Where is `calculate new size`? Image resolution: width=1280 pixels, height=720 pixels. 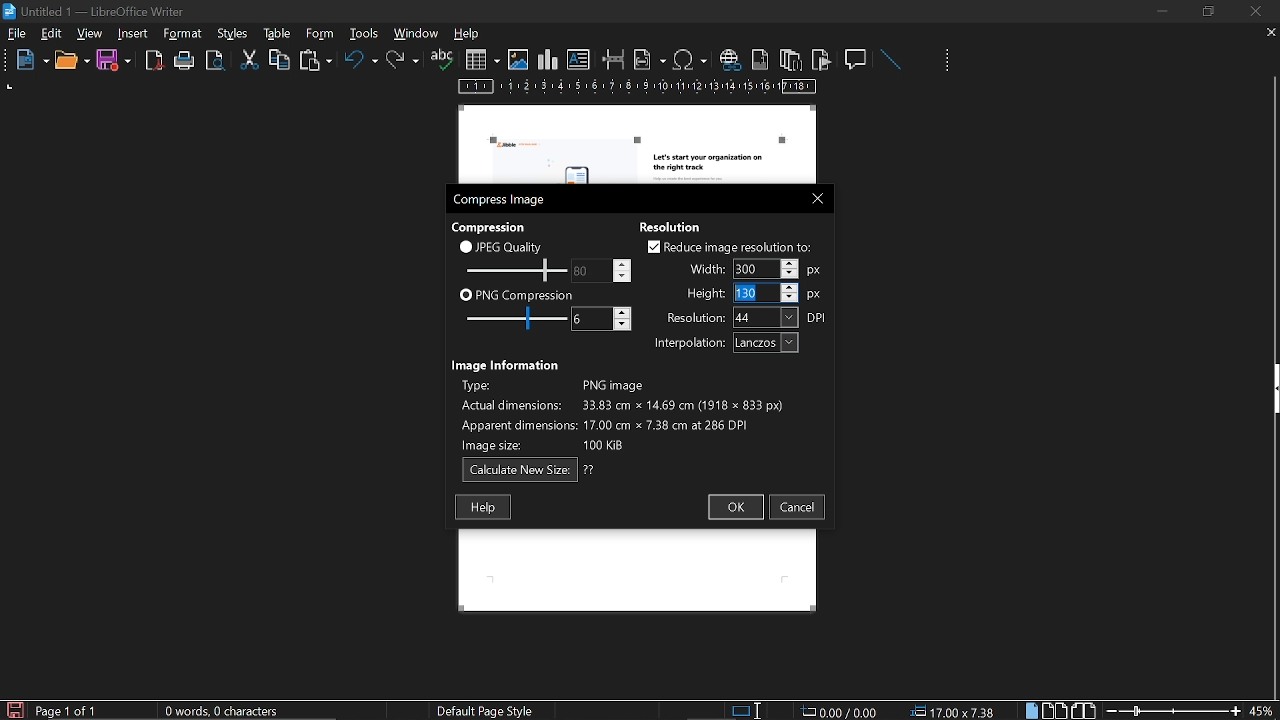
calculate new size is located at coordinates (529, 470).